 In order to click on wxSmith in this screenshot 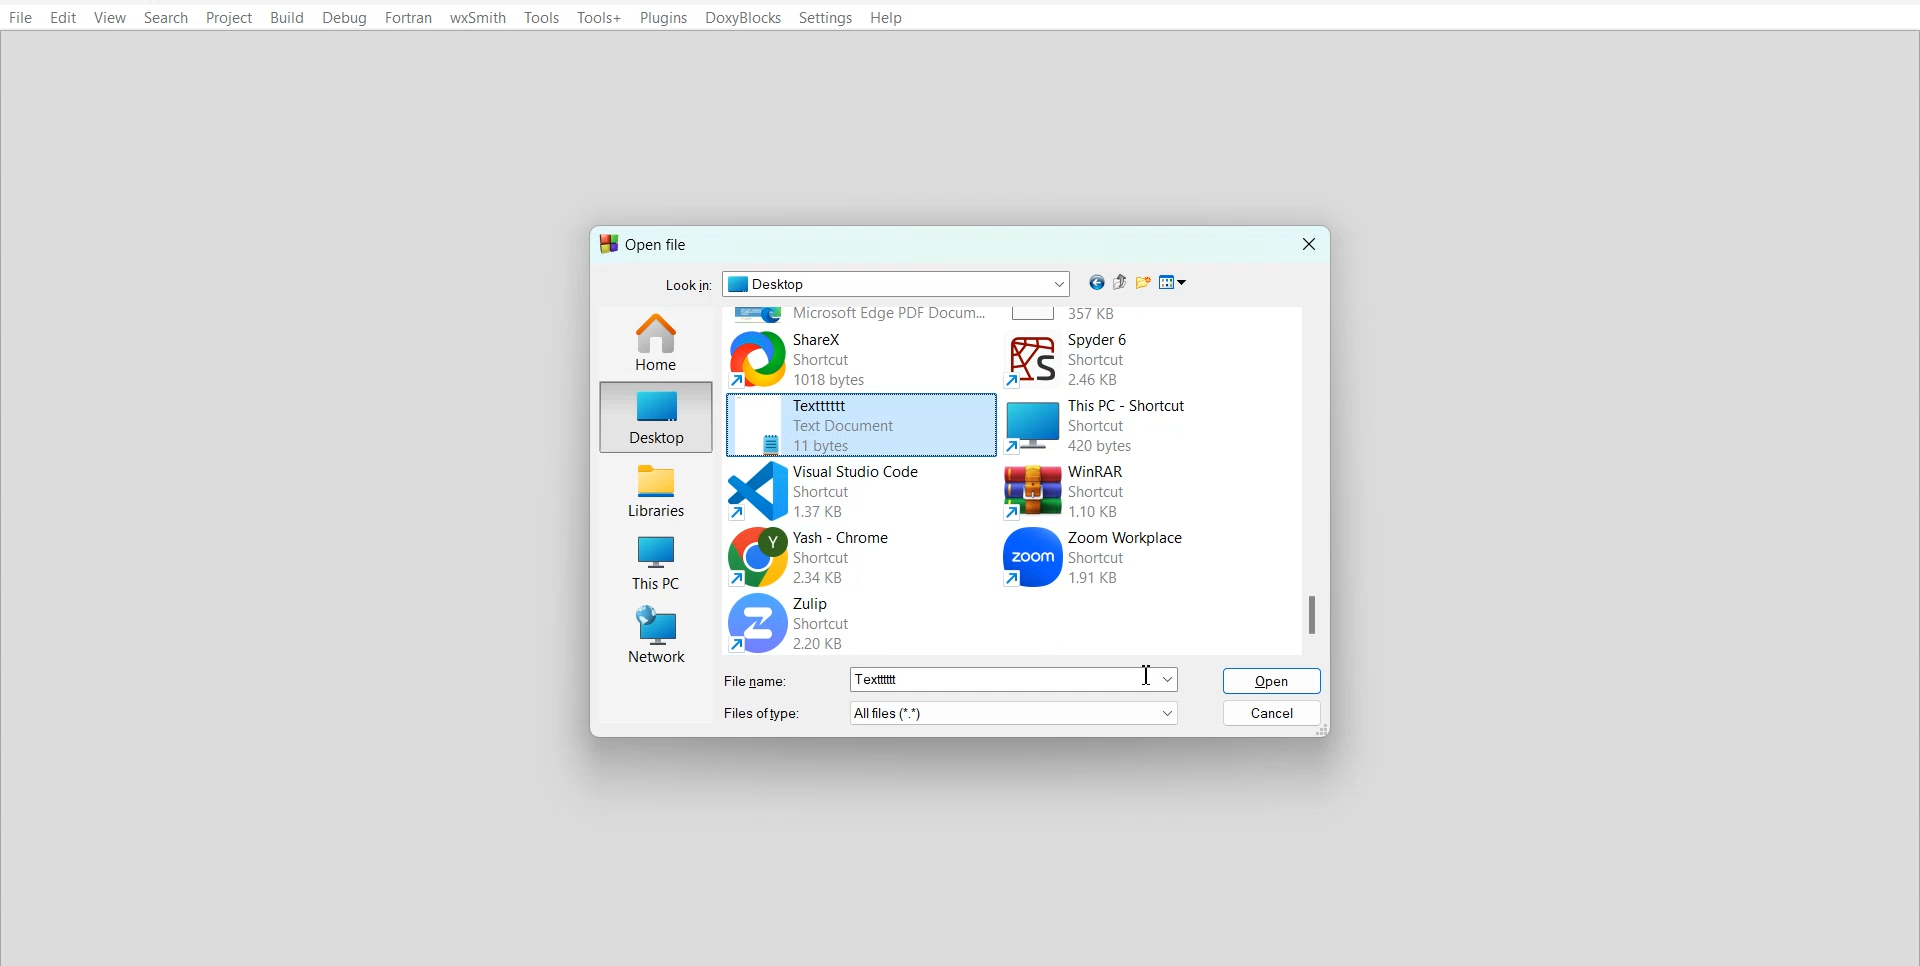, I will do `click(479, 17)`.